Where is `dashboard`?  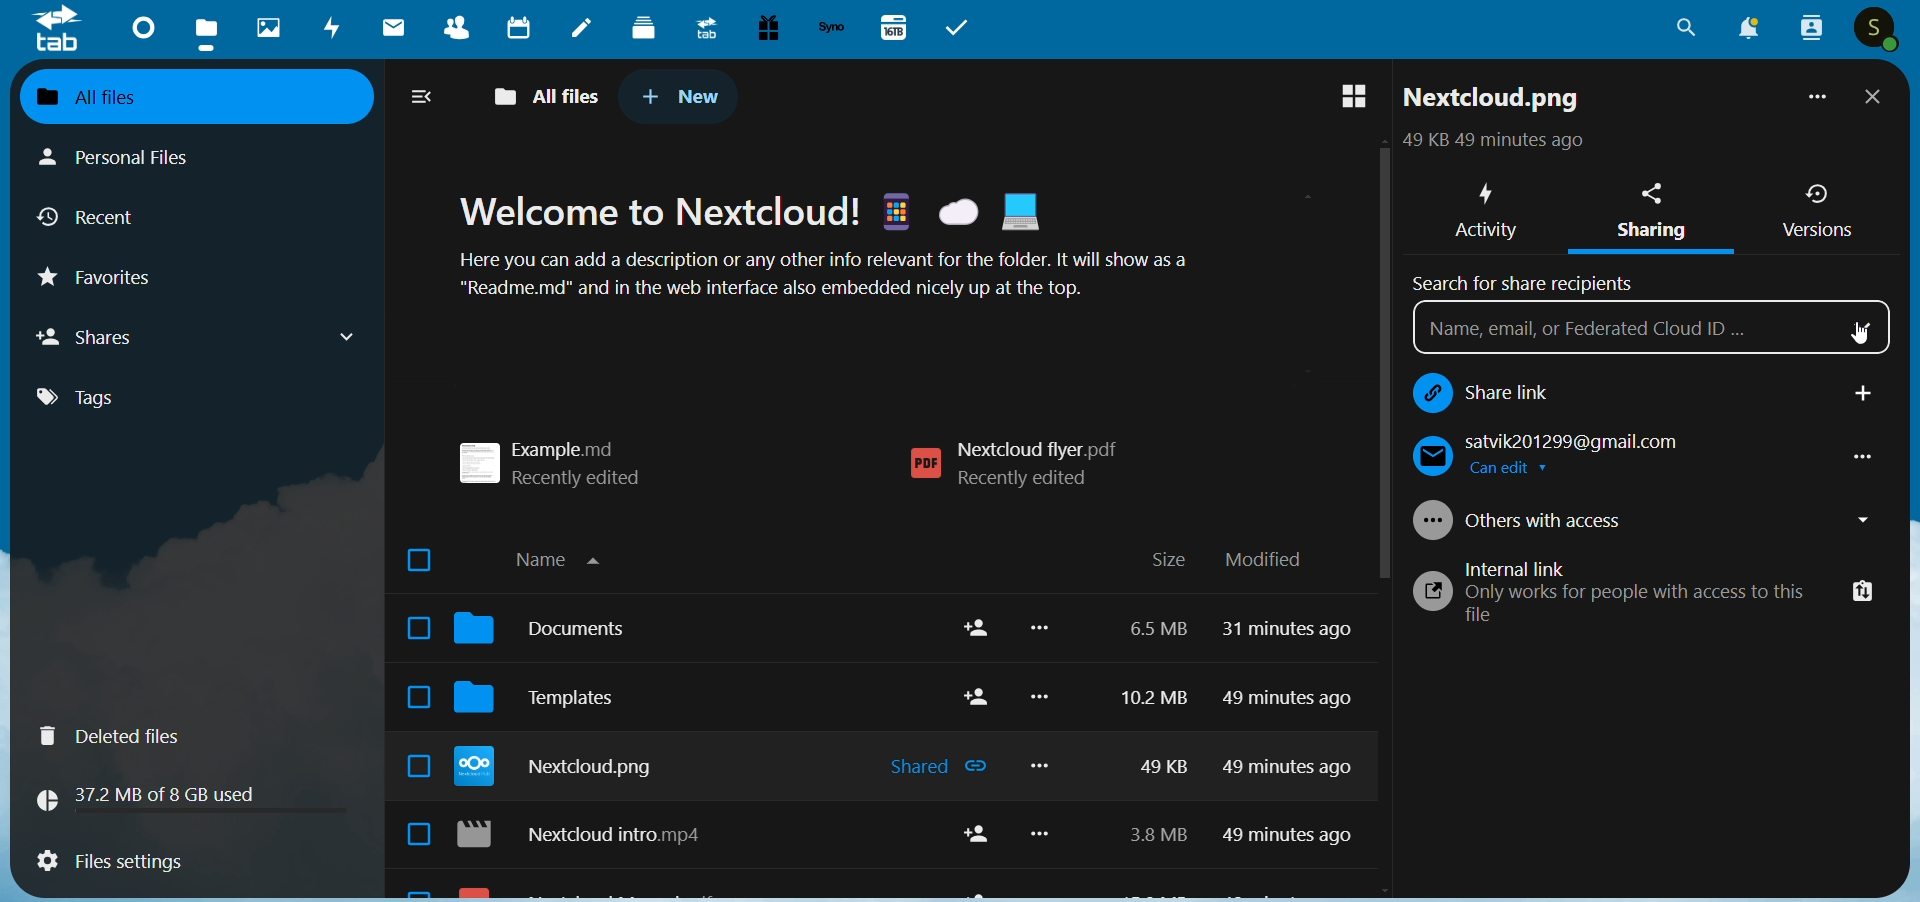
dashboard is located at coordinates (139, 26).